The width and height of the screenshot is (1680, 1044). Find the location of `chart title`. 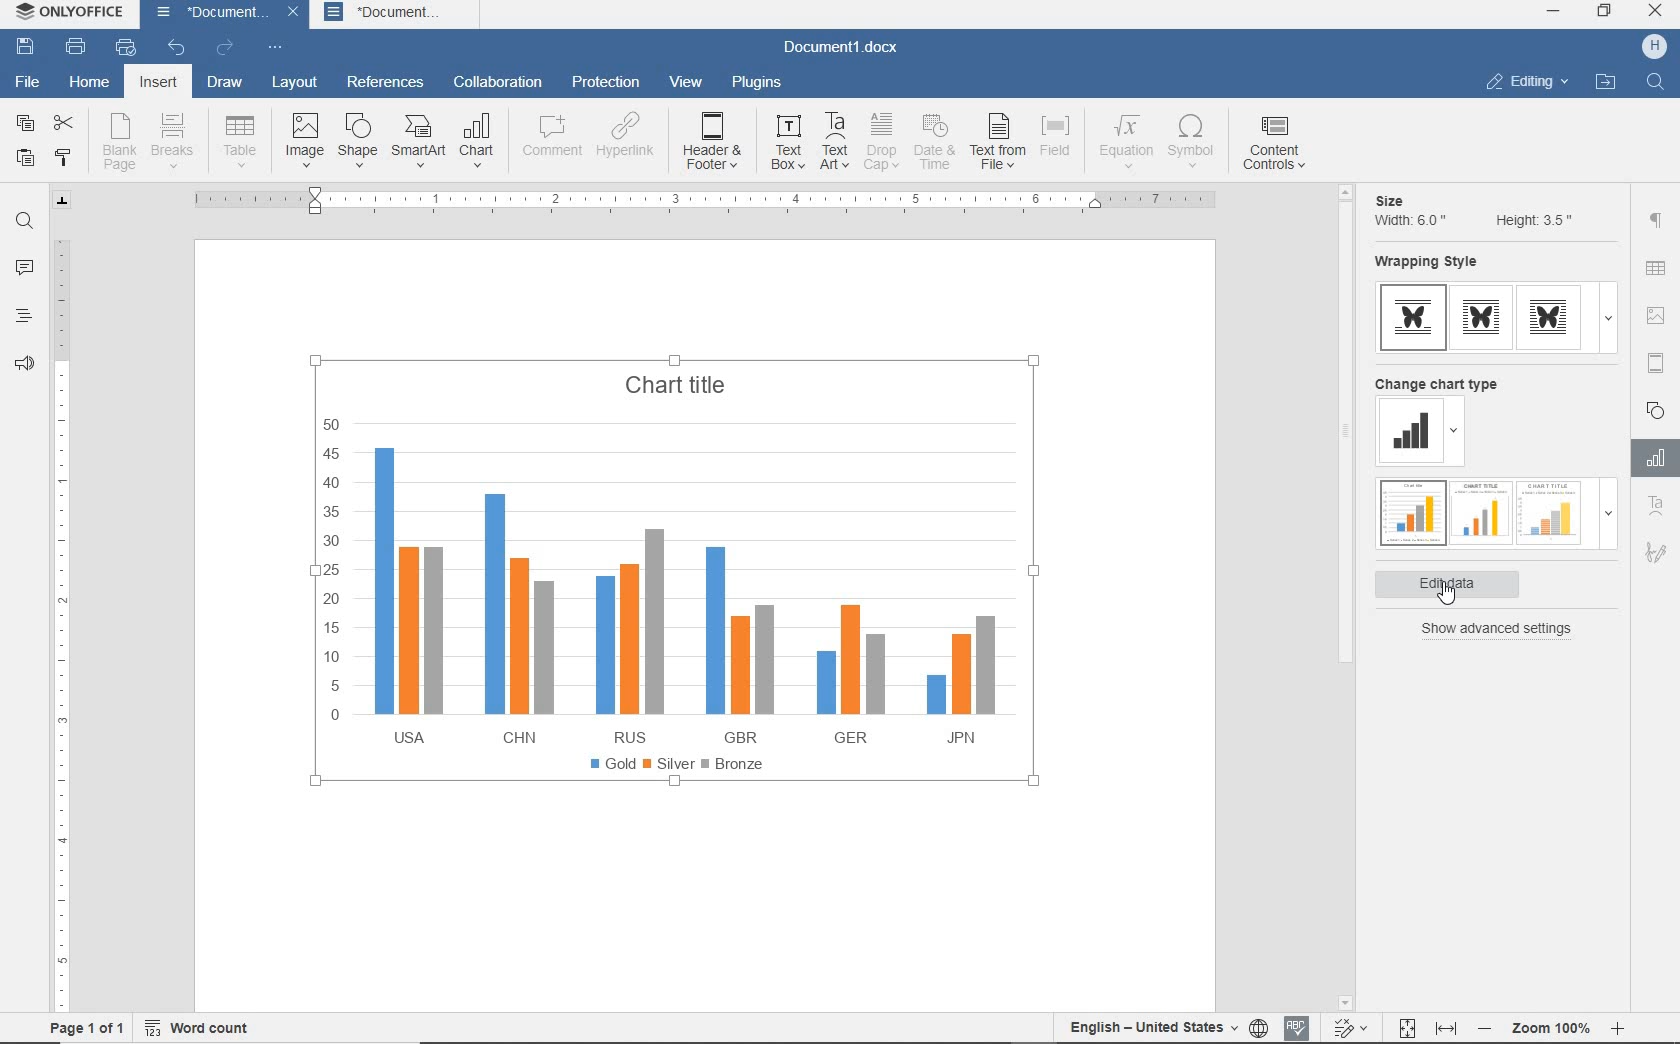

chart title is located at coordinates (682, 383).